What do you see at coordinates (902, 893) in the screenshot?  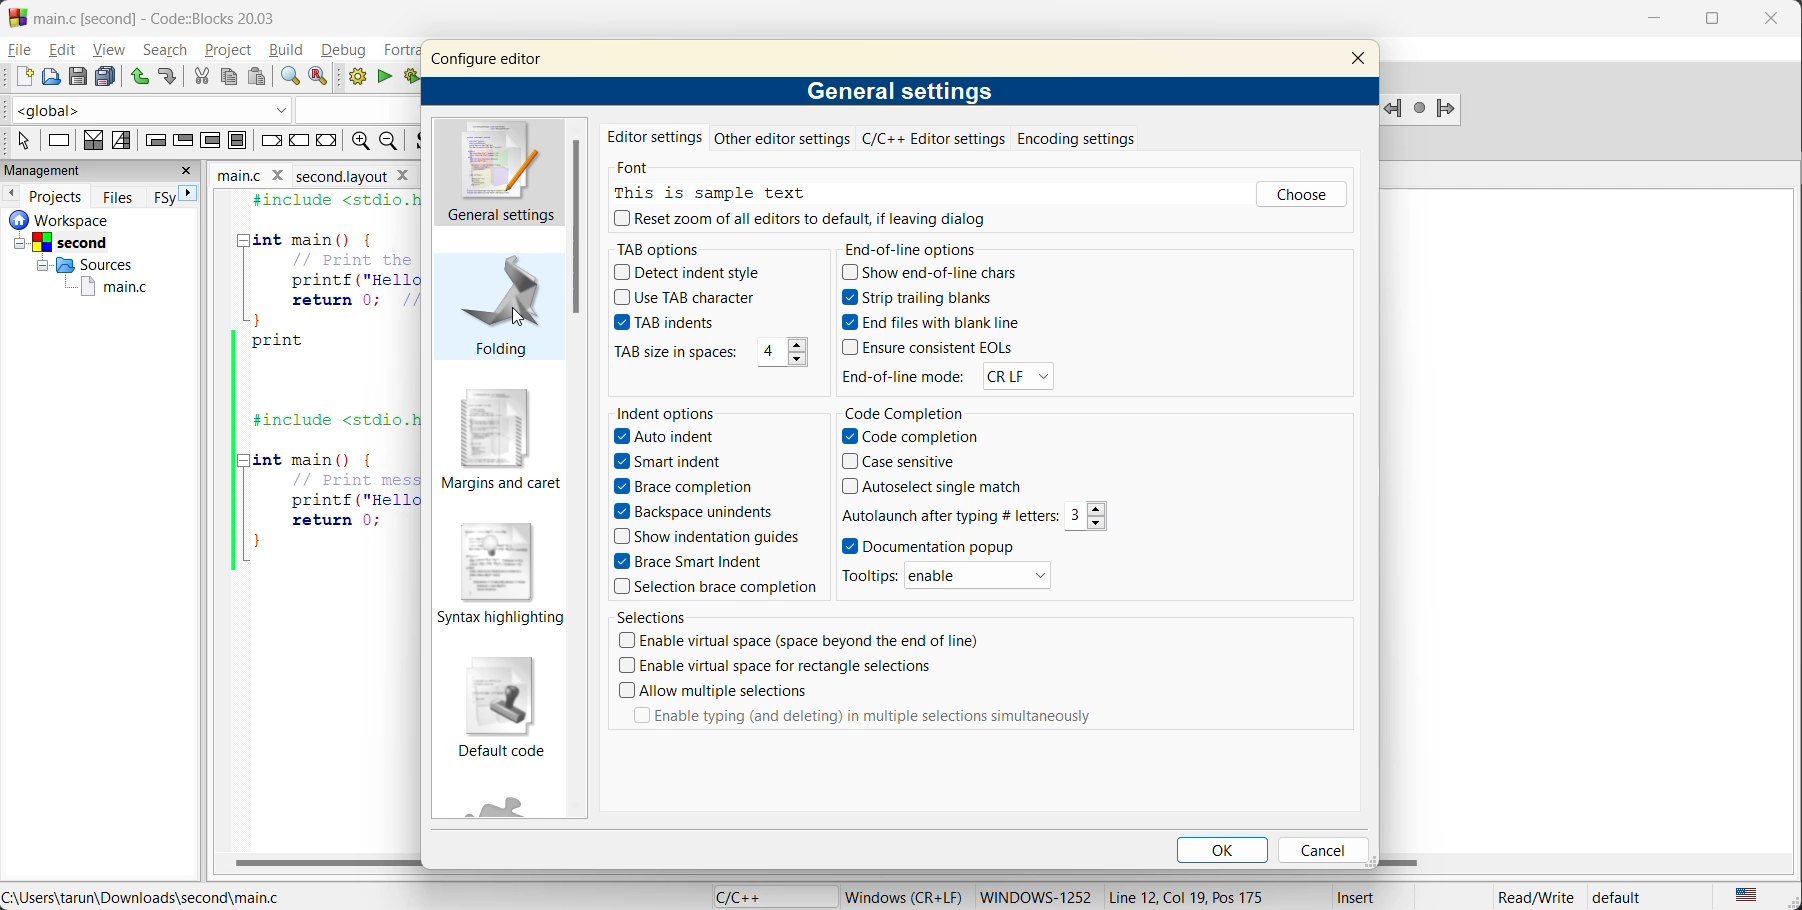 I see `Windows (CR+LF)` at bounding box center [902, 893].